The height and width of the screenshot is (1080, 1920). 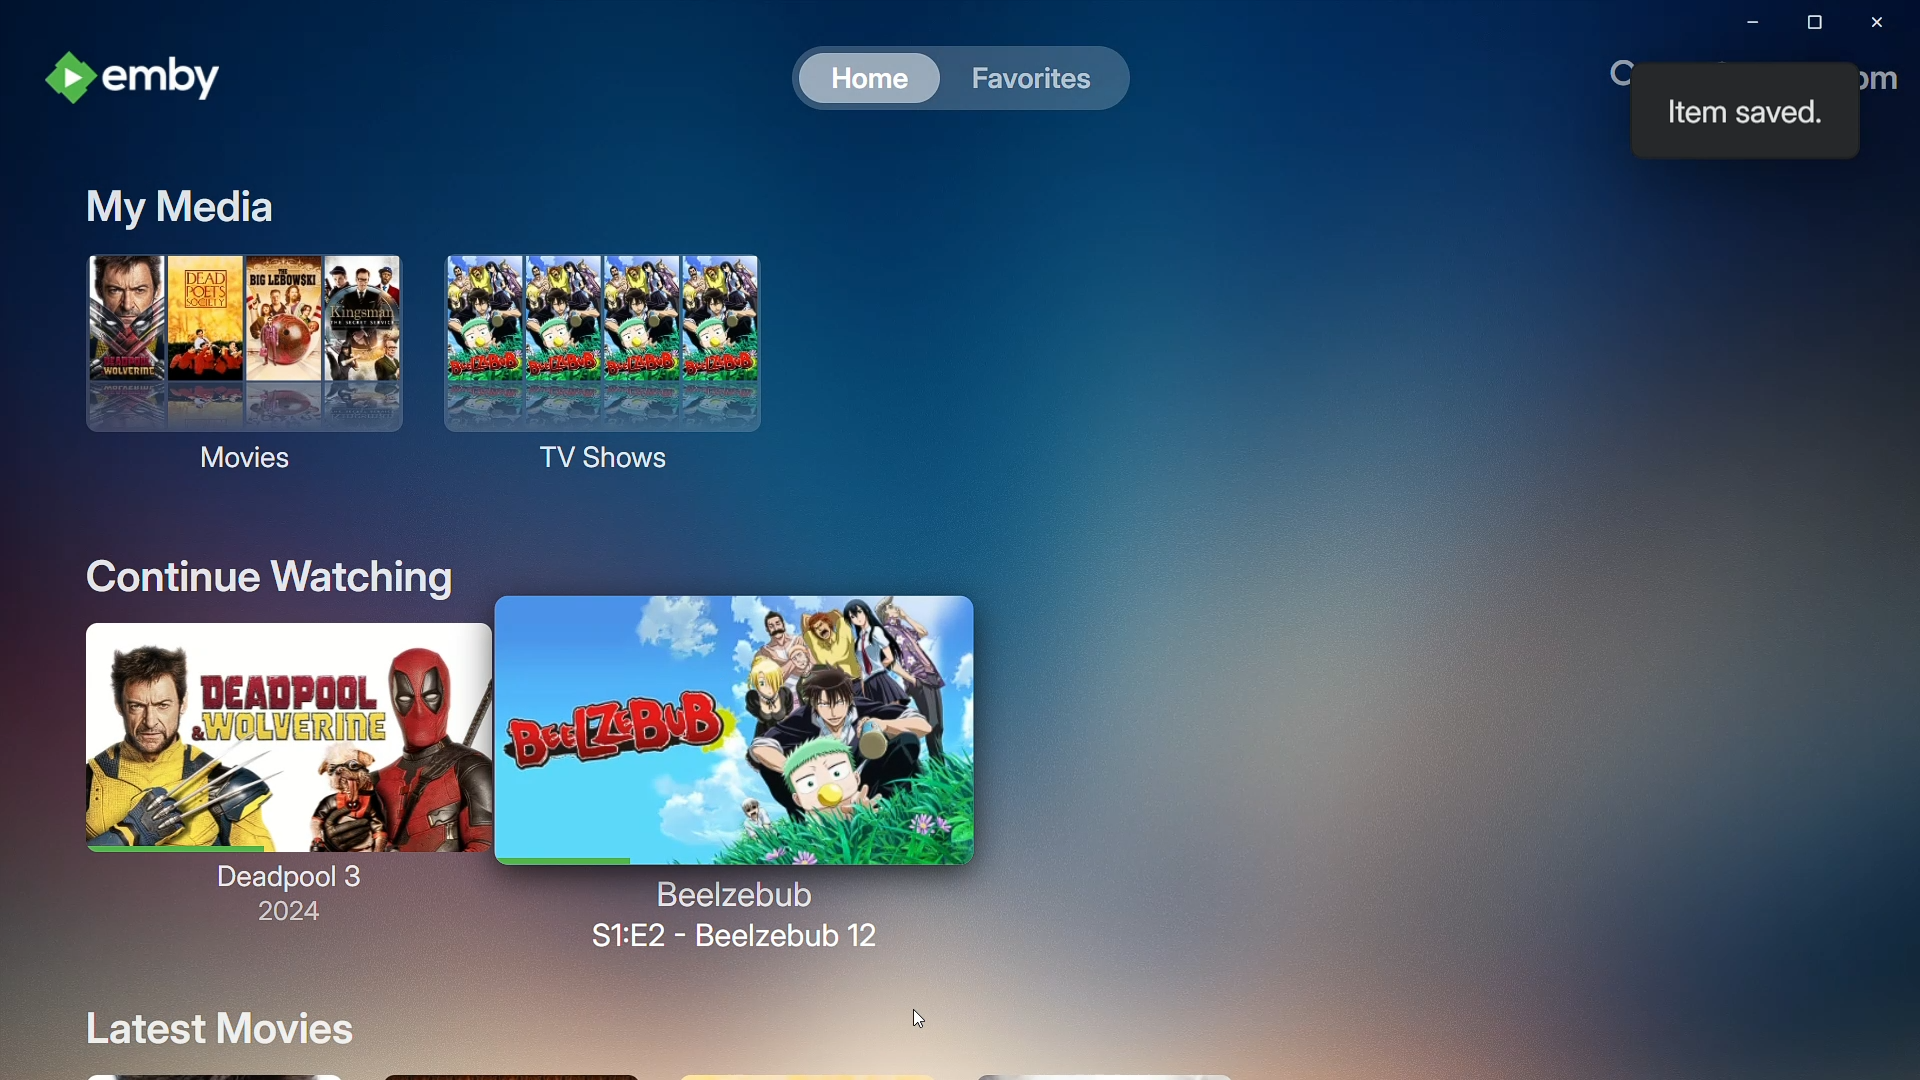 I want to click on Deadpool 3, so click(x=276, y=750).